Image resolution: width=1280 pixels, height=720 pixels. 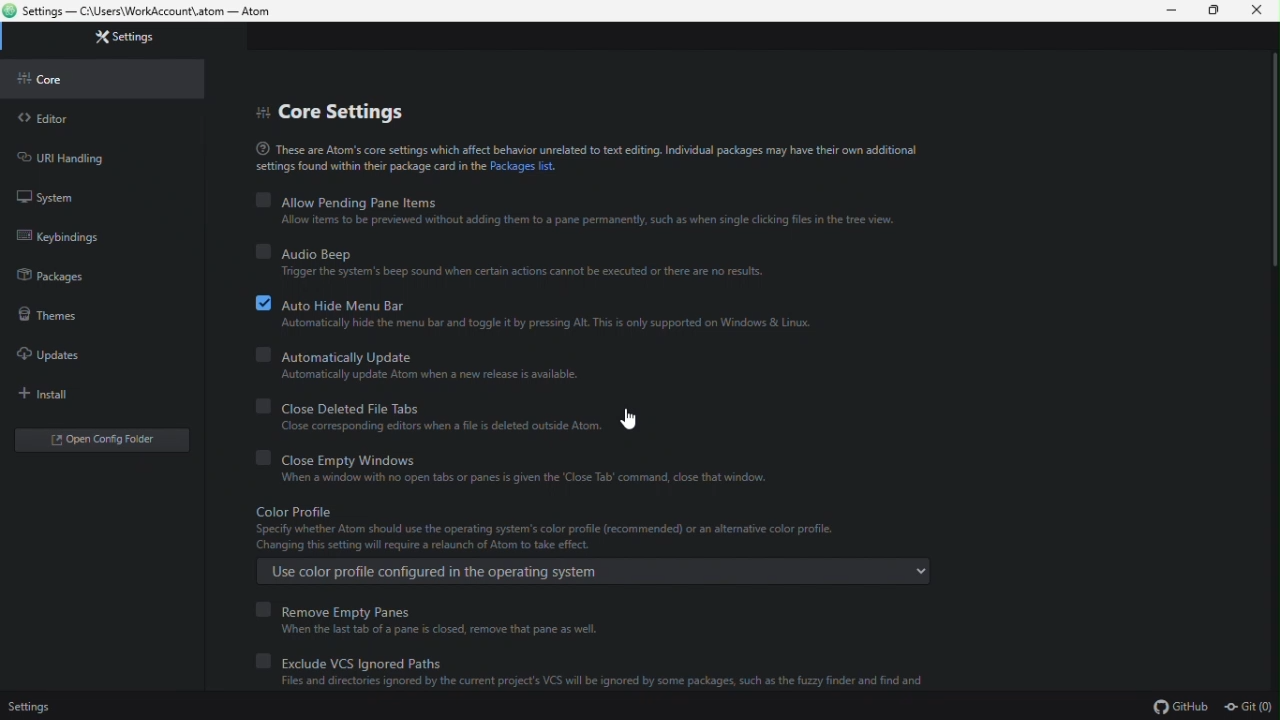 What do you see at coordinates (596, 573) in the screenshot?
I see `Use color profile configured in the operating system v` at bounding box center [596, 573].